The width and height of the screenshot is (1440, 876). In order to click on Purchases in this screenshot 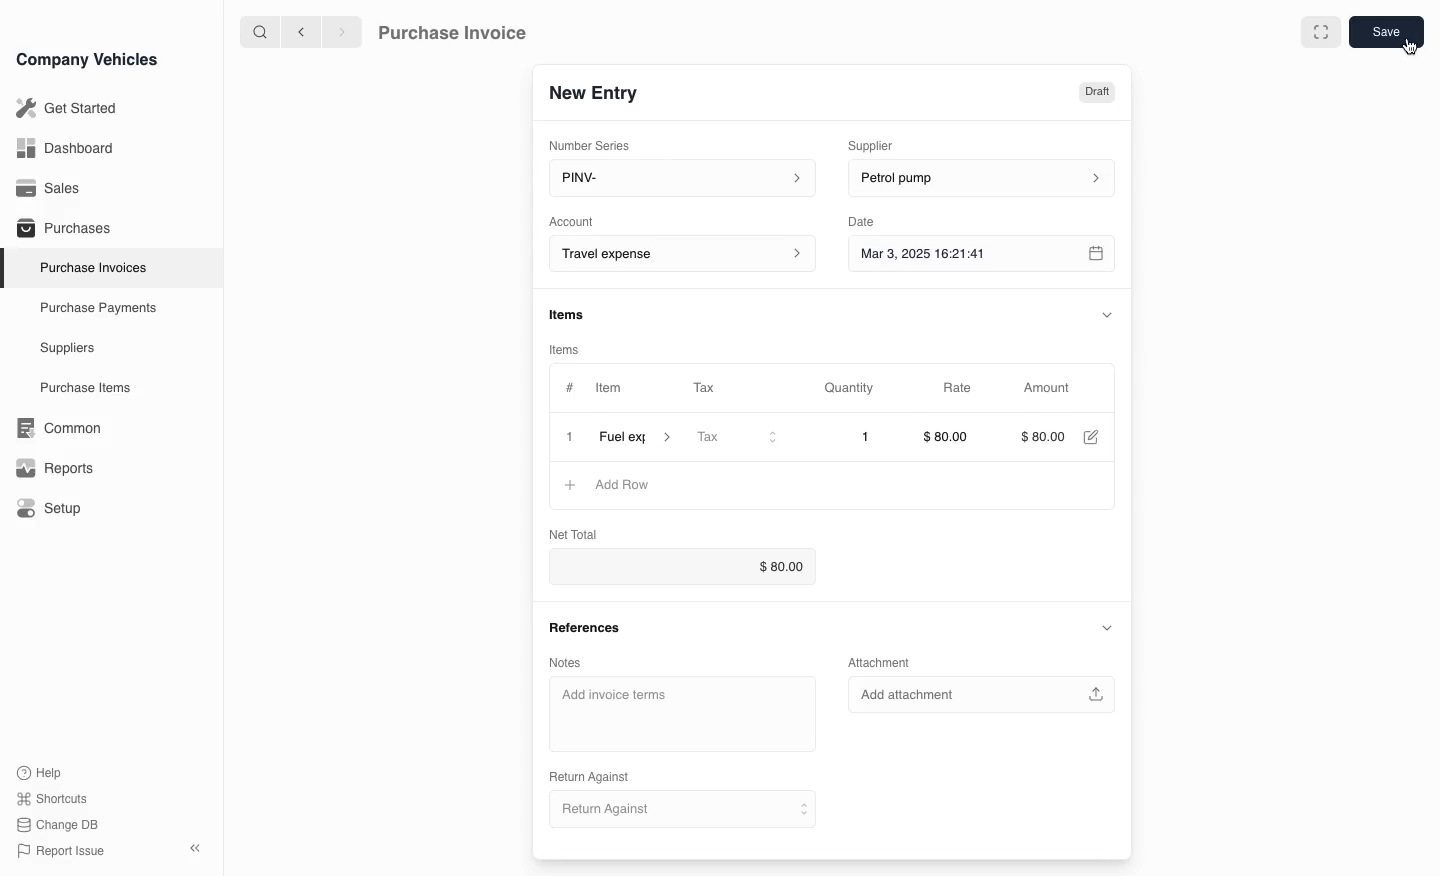, I will do `click(59, 230)`.